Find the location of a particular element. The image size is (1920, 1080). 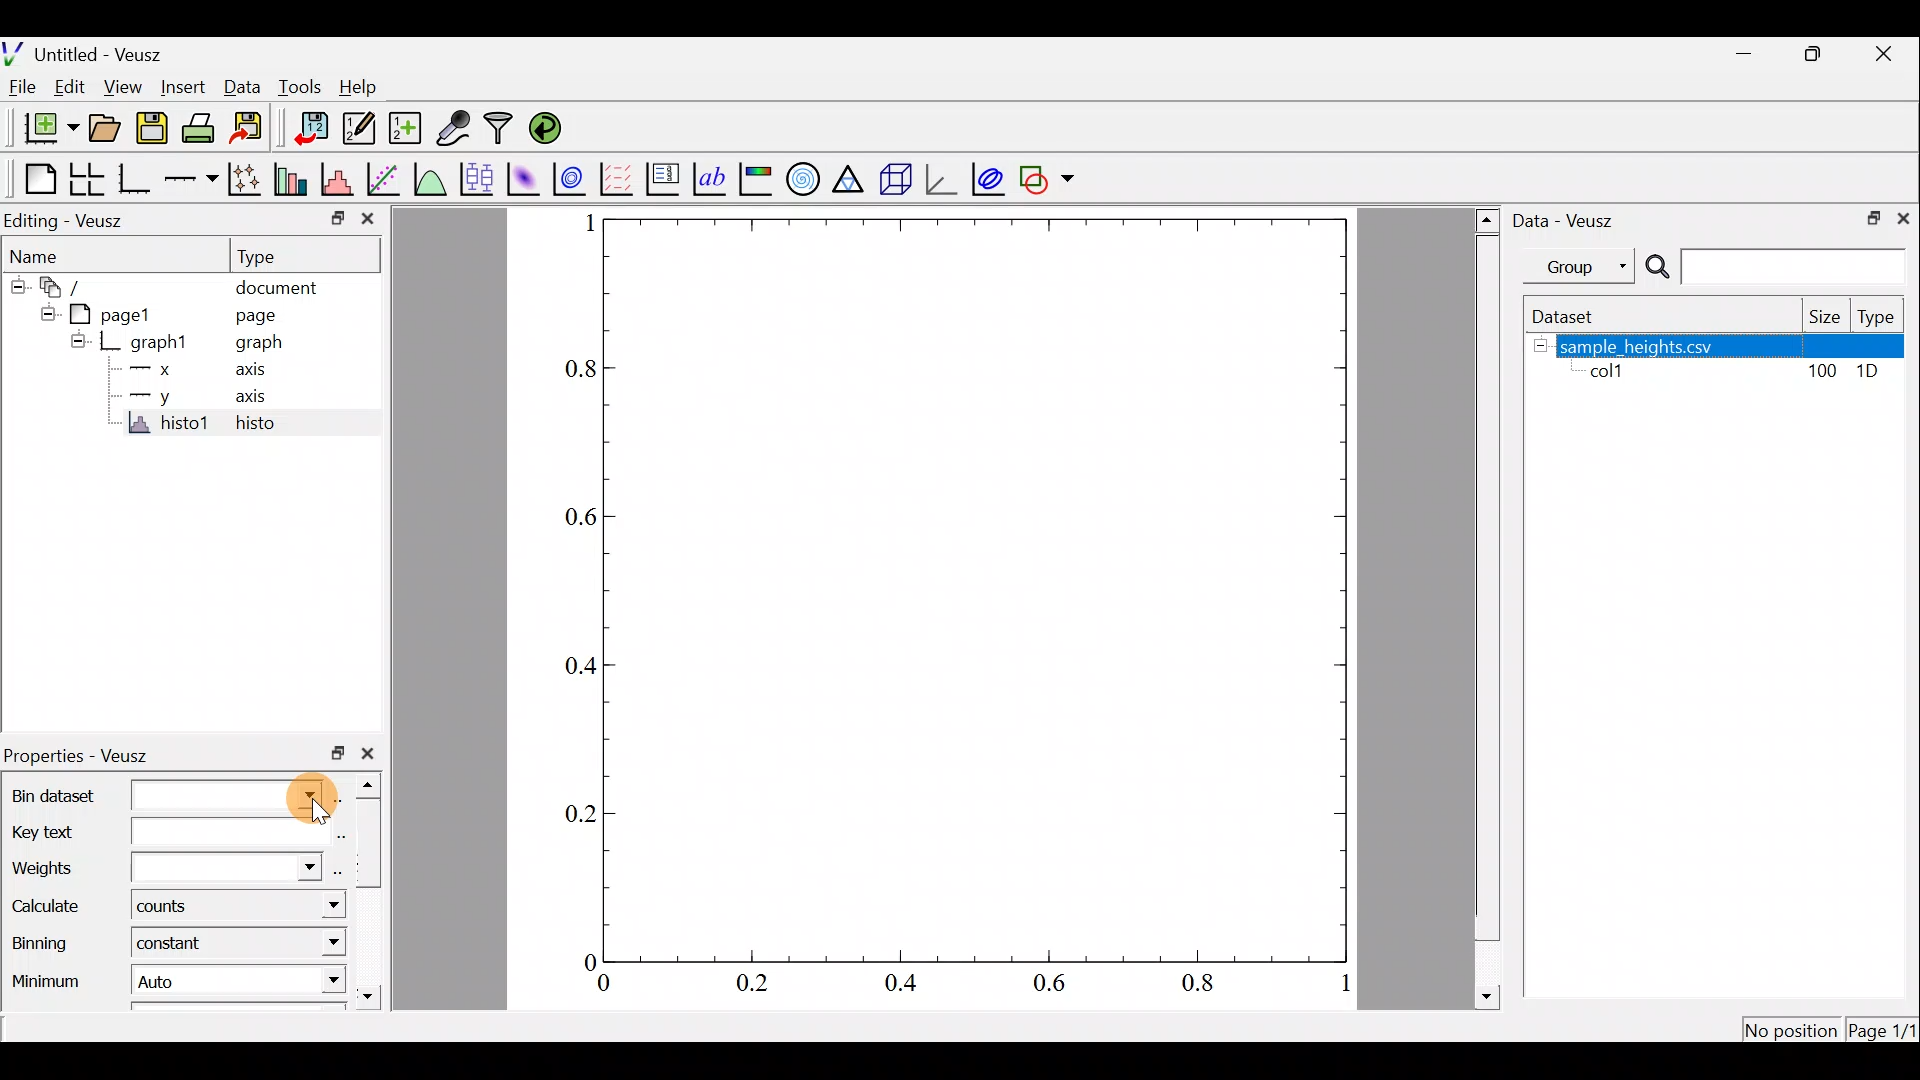

[No position is located at coordinates (1793, 1028).